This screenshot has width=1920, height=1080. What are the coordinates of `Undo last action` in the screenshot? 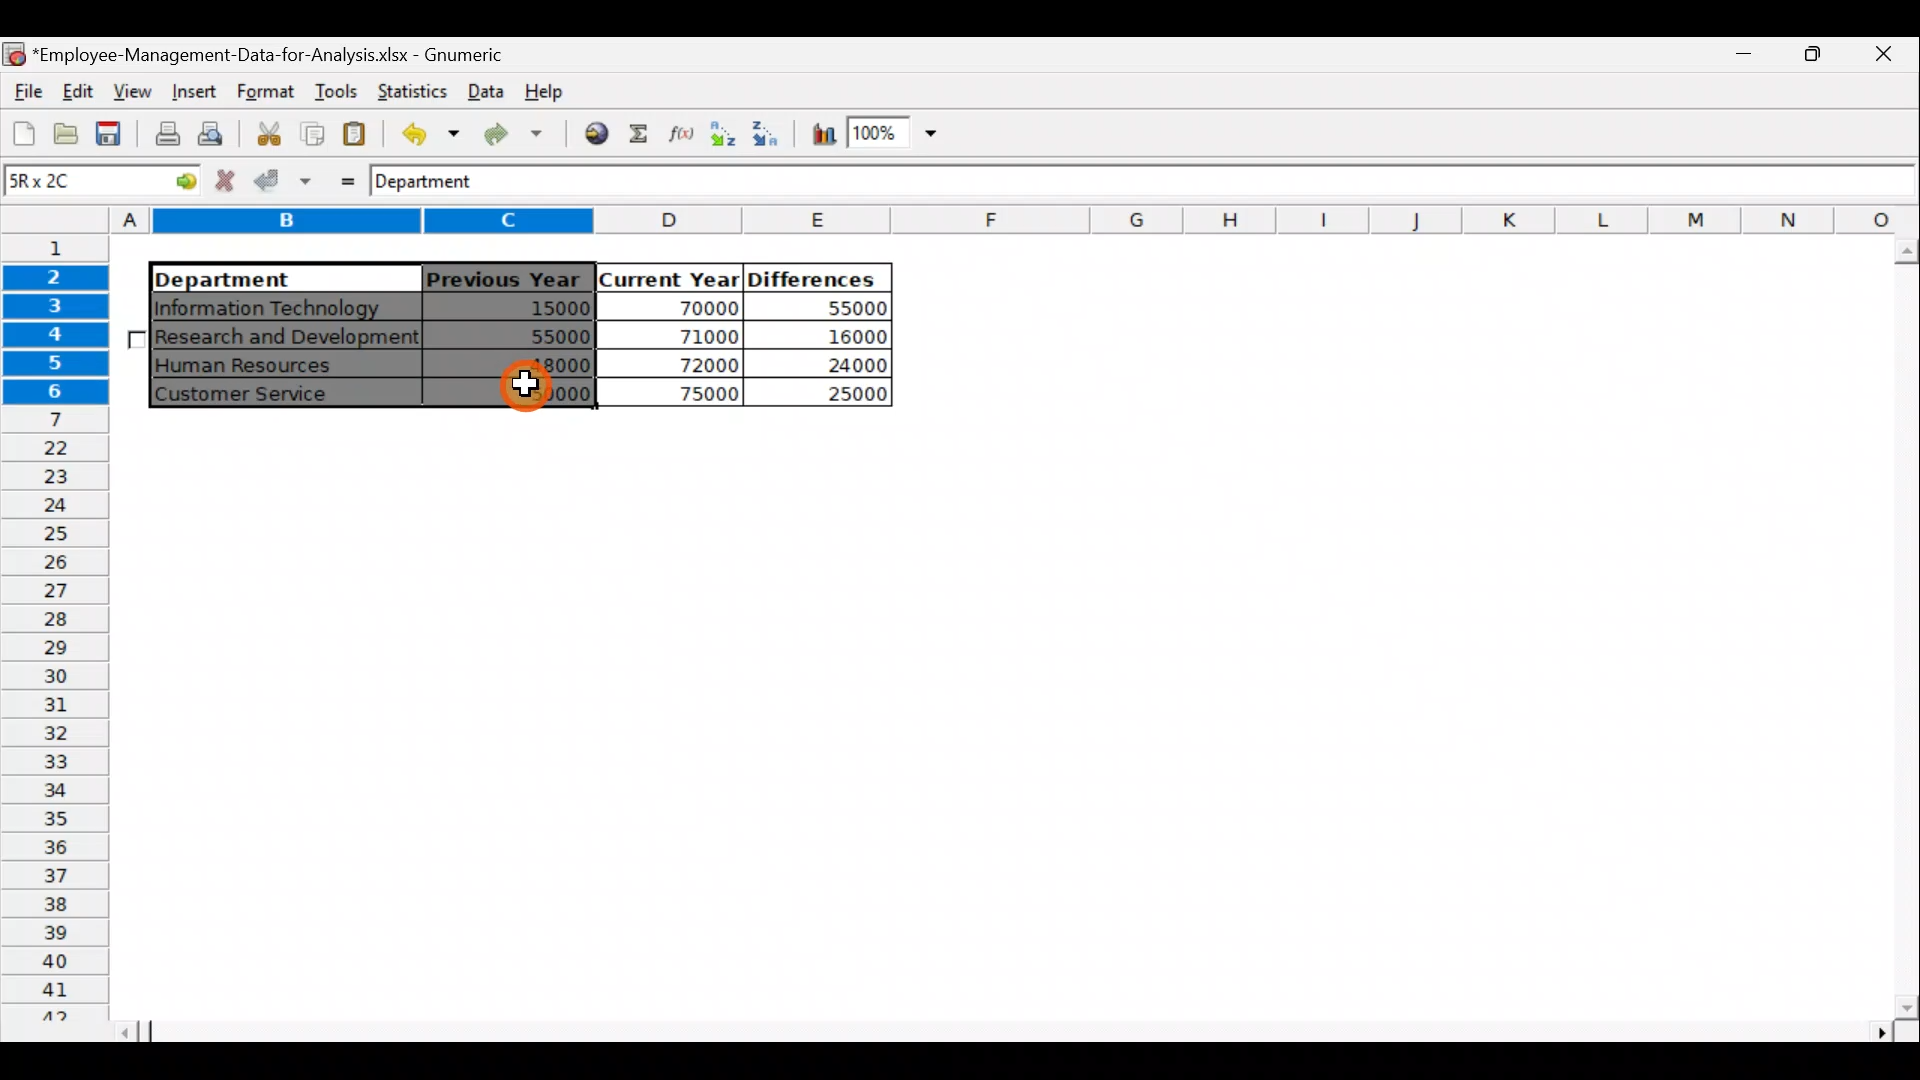 It's located at (427, 133).